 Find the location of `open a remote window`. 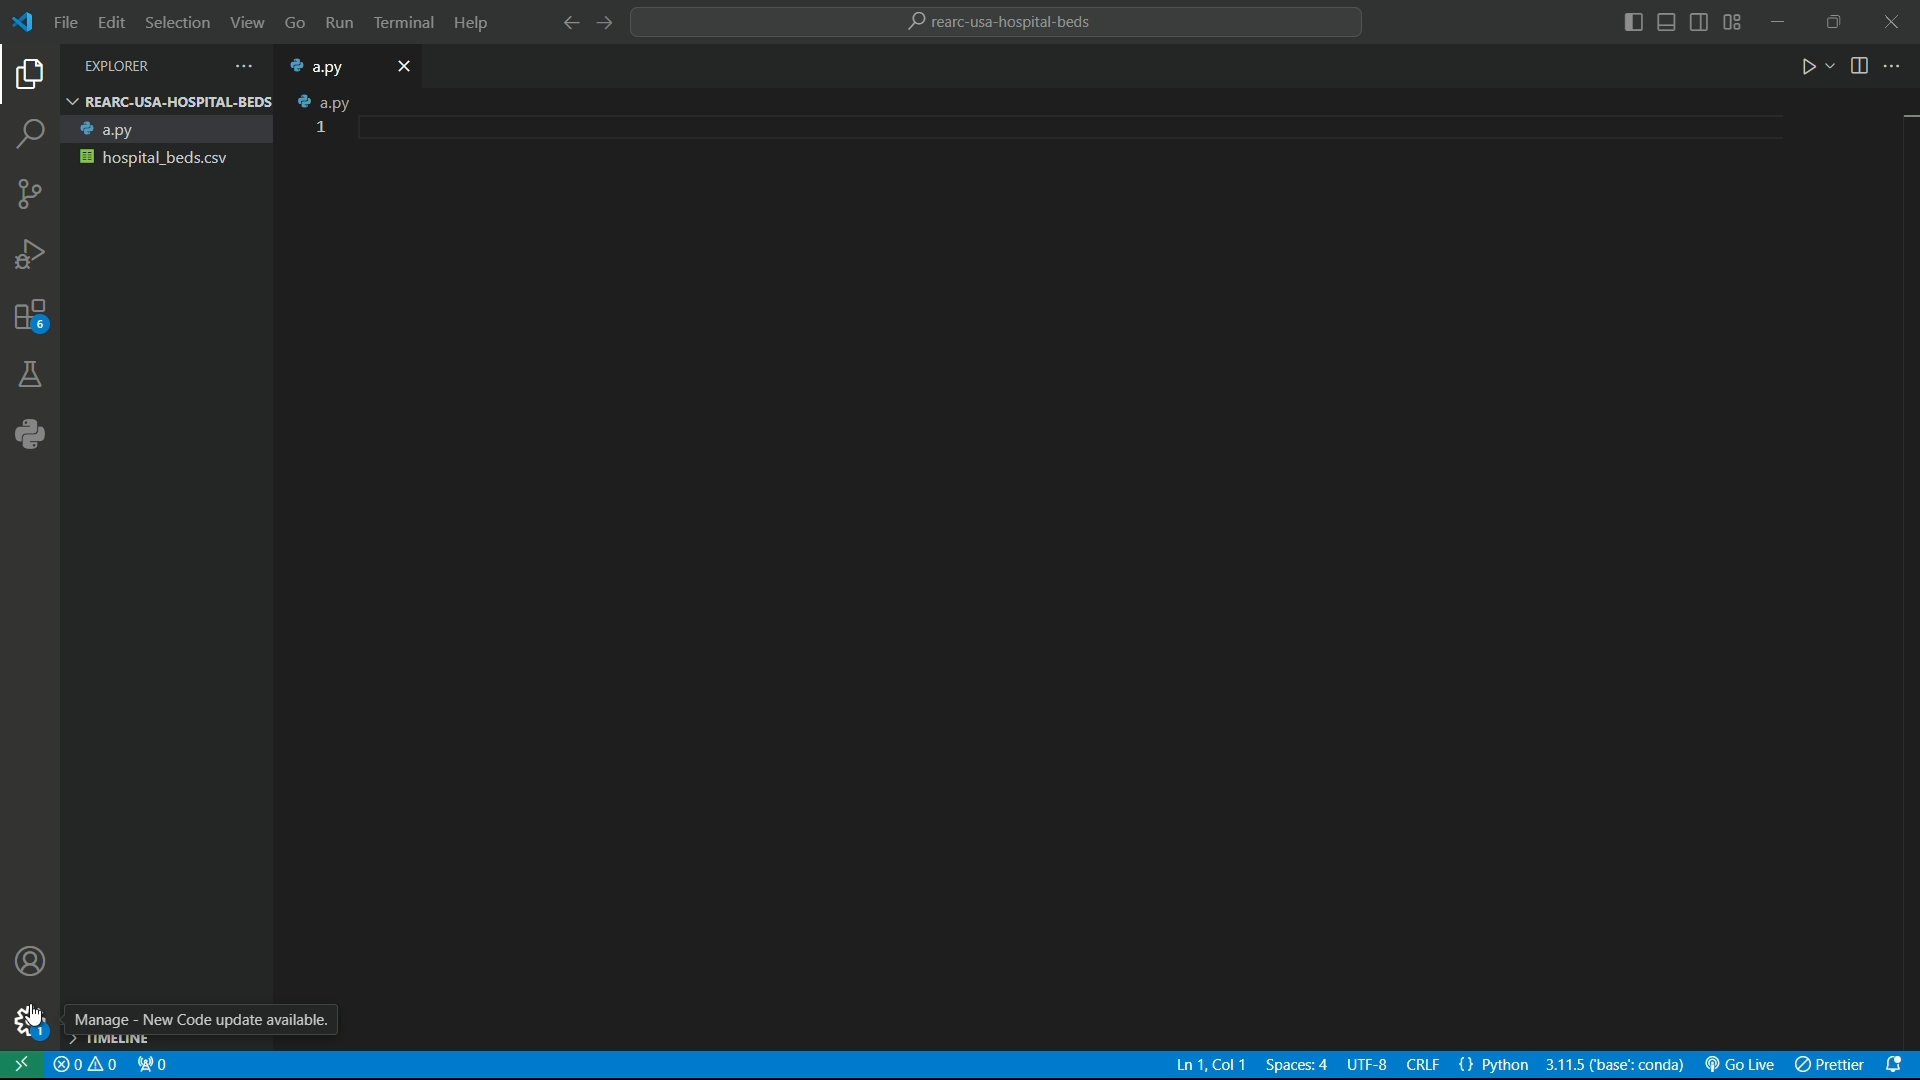

open a remote window is located at coordinates (23, 1065).